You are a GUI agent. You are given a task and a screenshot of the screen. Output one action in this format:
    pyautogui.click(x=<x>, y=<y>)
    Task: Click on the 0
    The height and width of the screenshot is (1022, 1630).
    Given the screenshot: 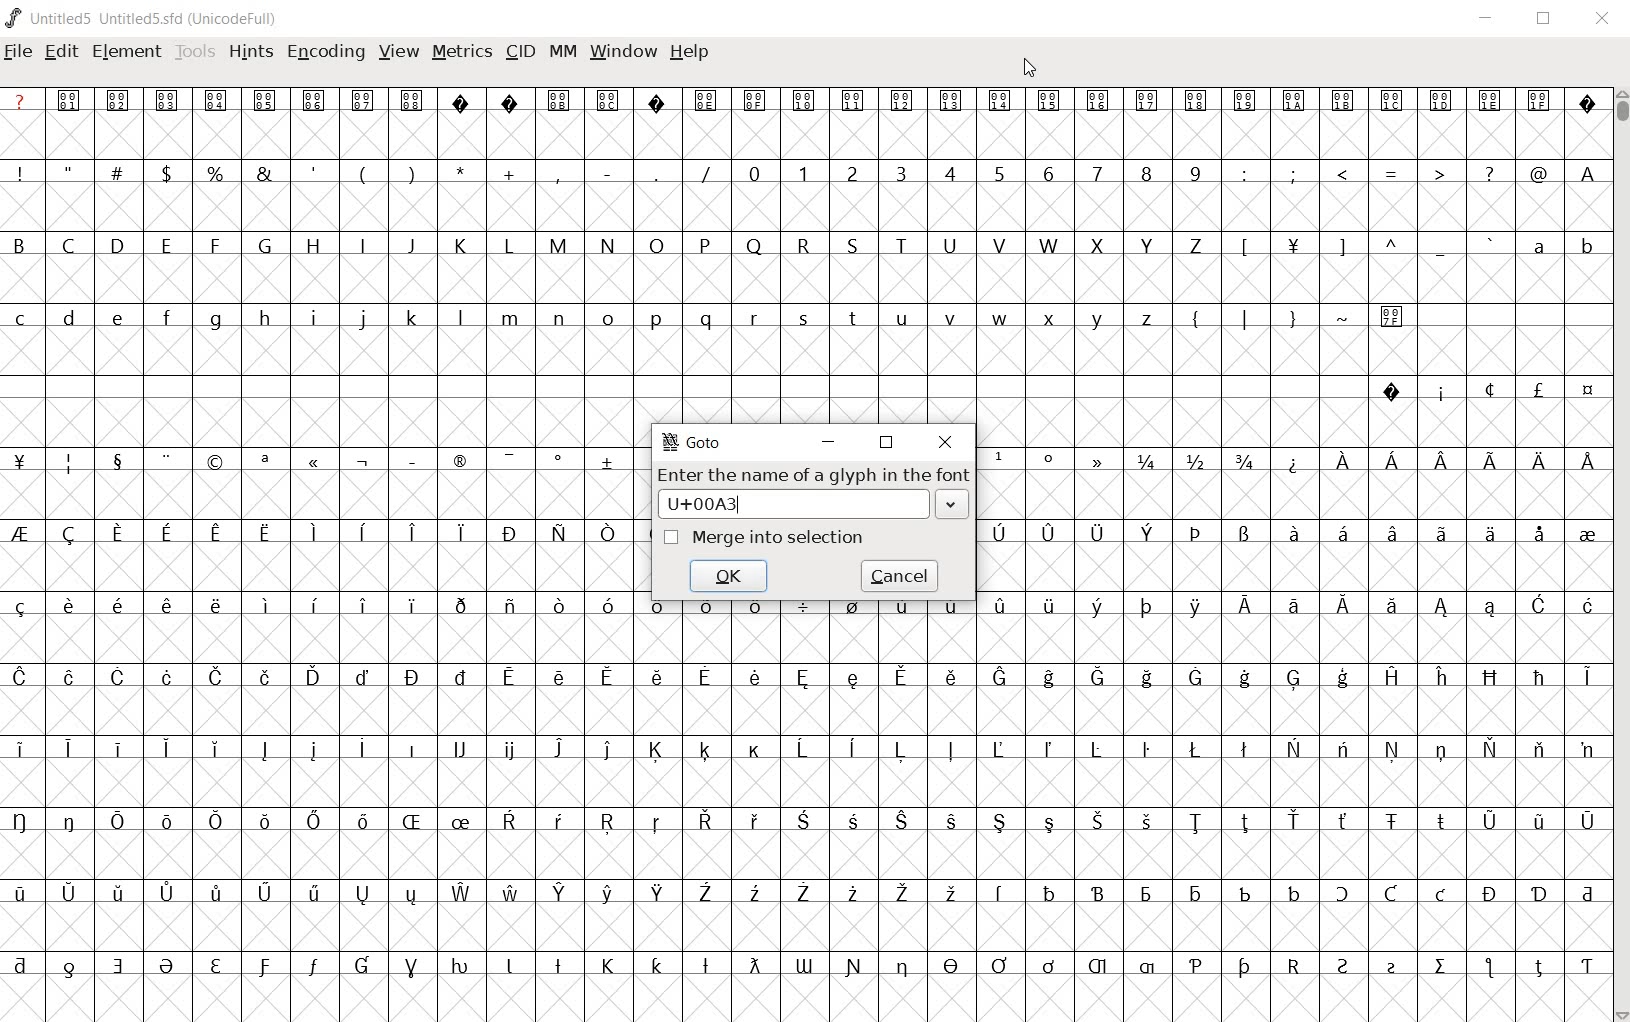 What is the action you would take?
    pyautogui.click(x=752, y=172)
    